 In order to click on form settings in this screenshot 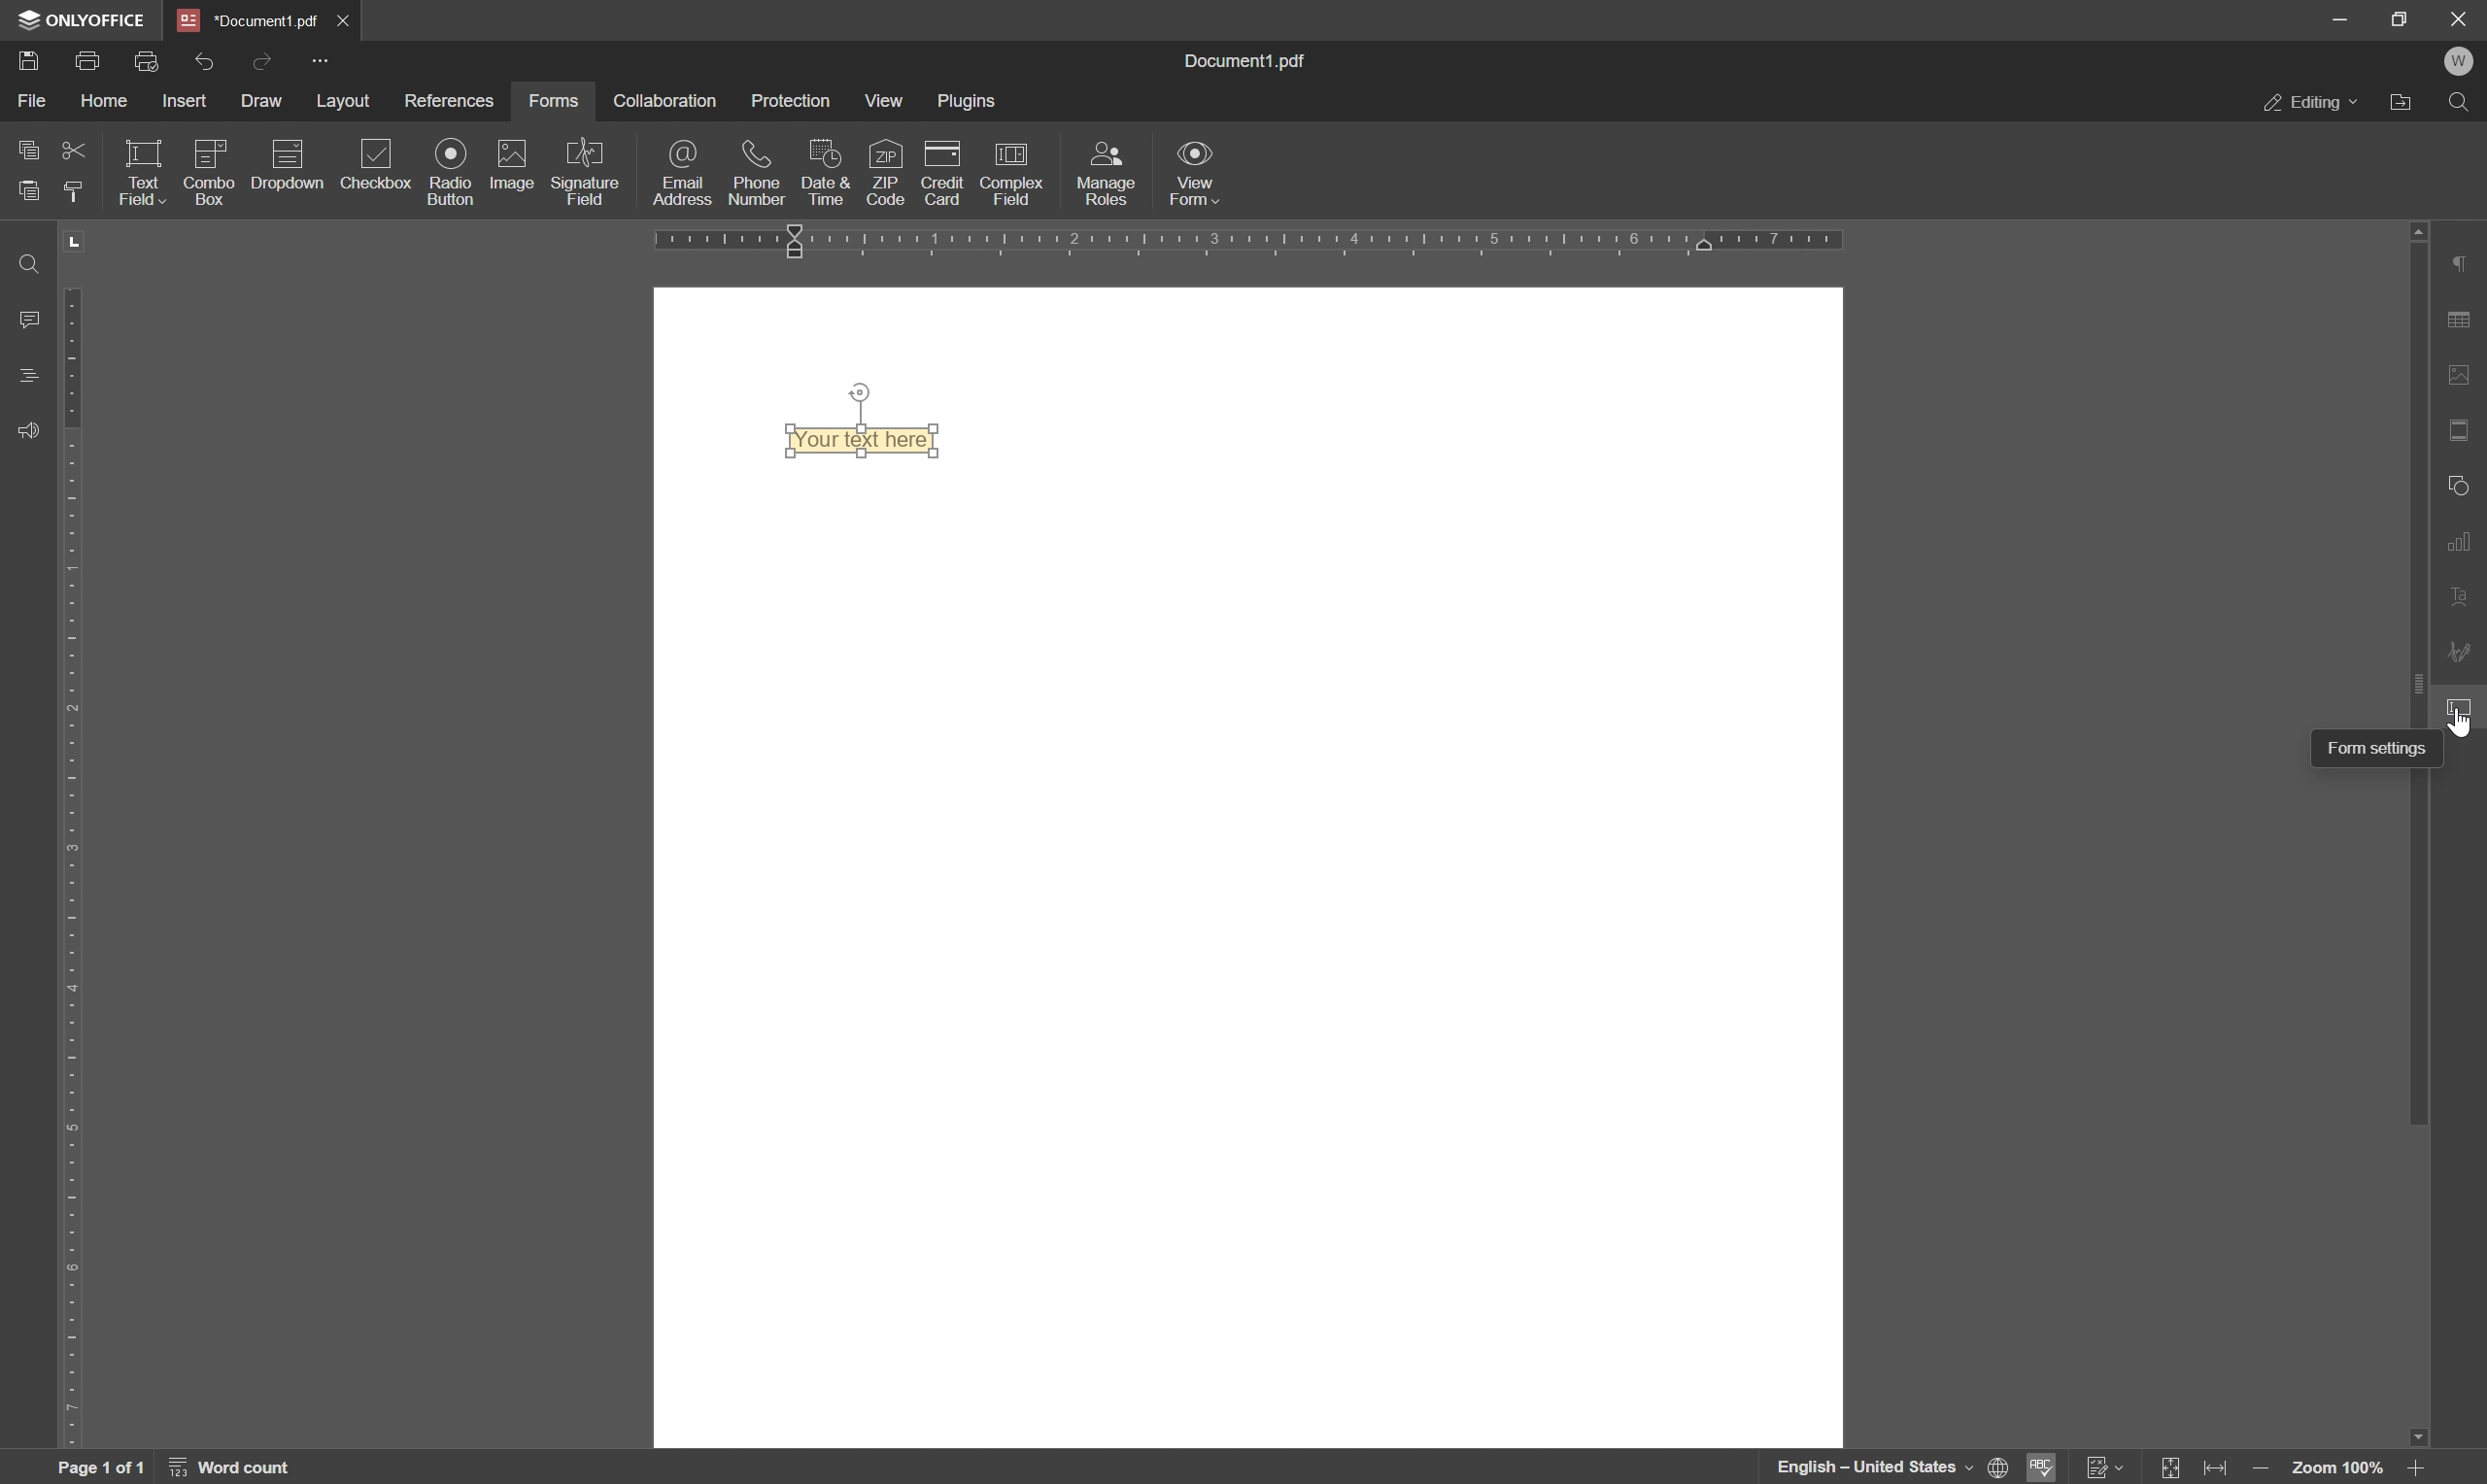, I will do `click(2465, 710)`.